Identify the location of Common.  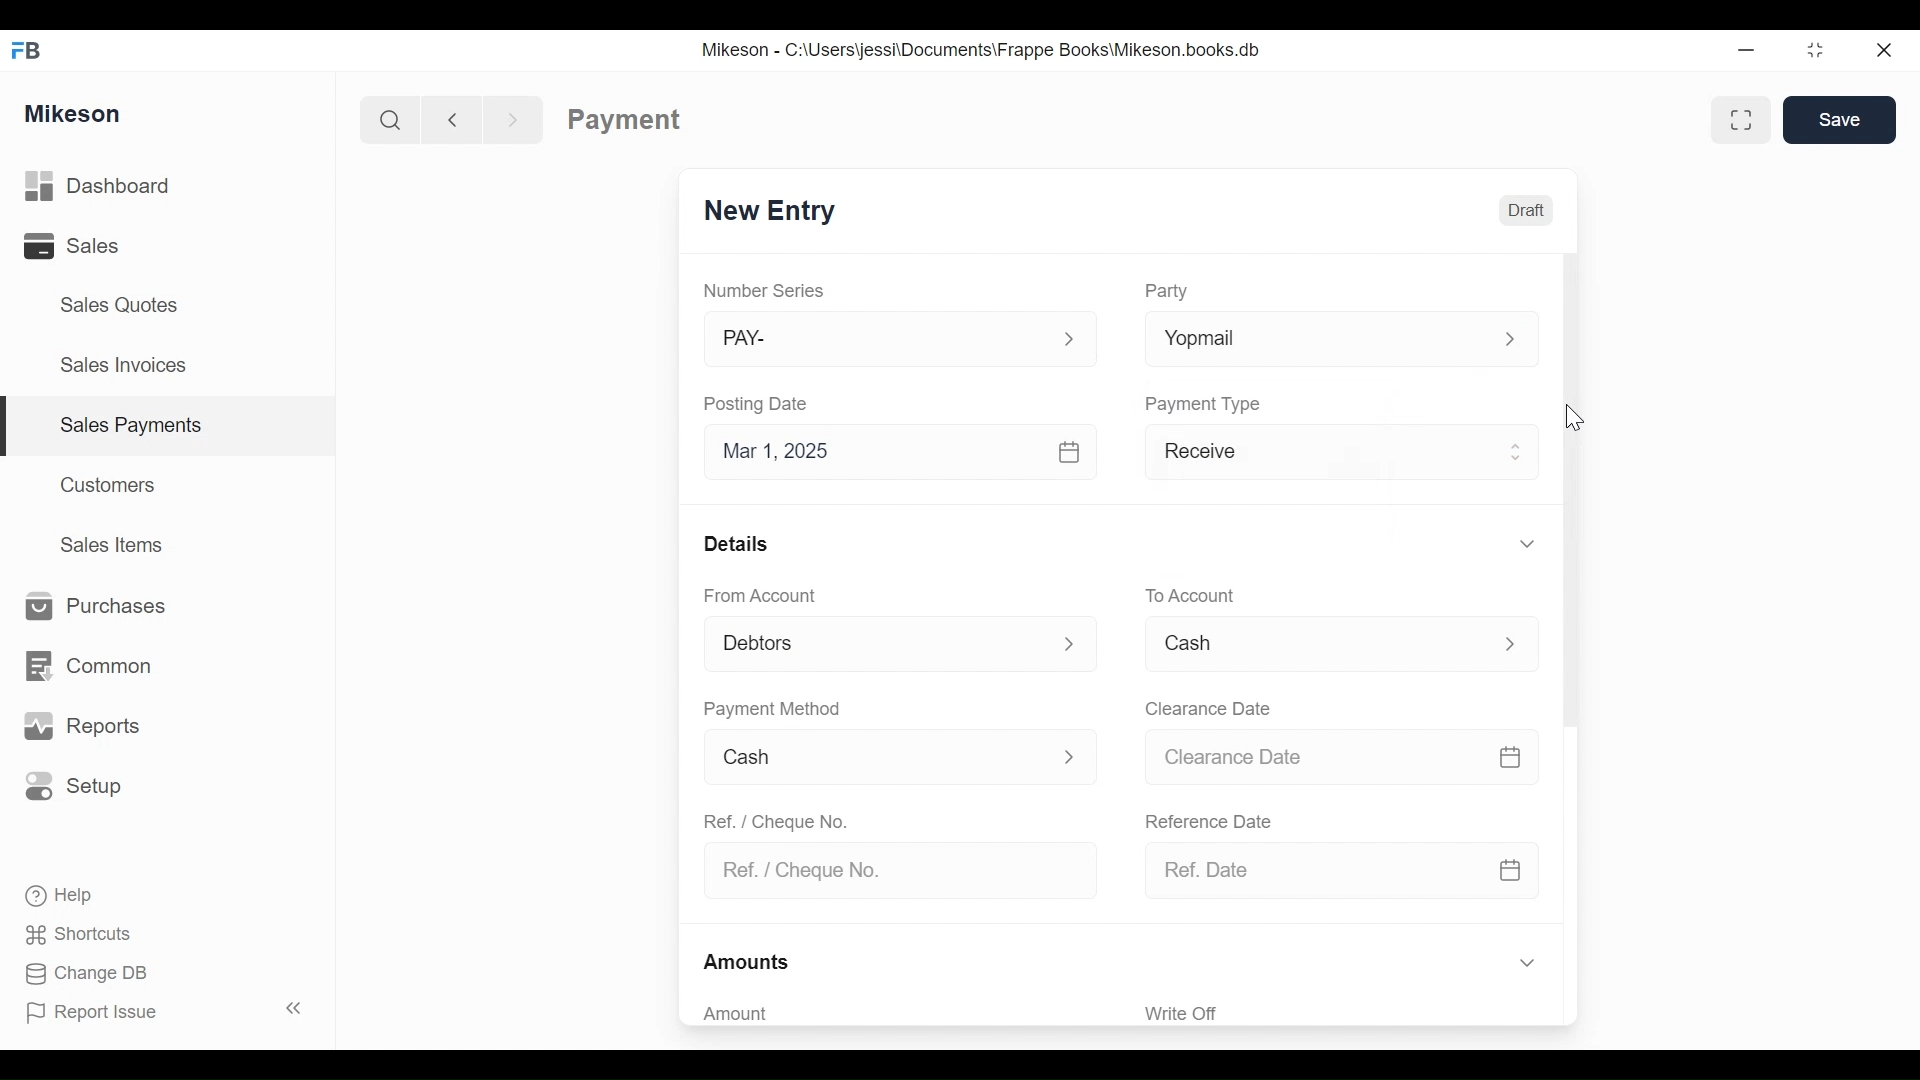
(99, 656).